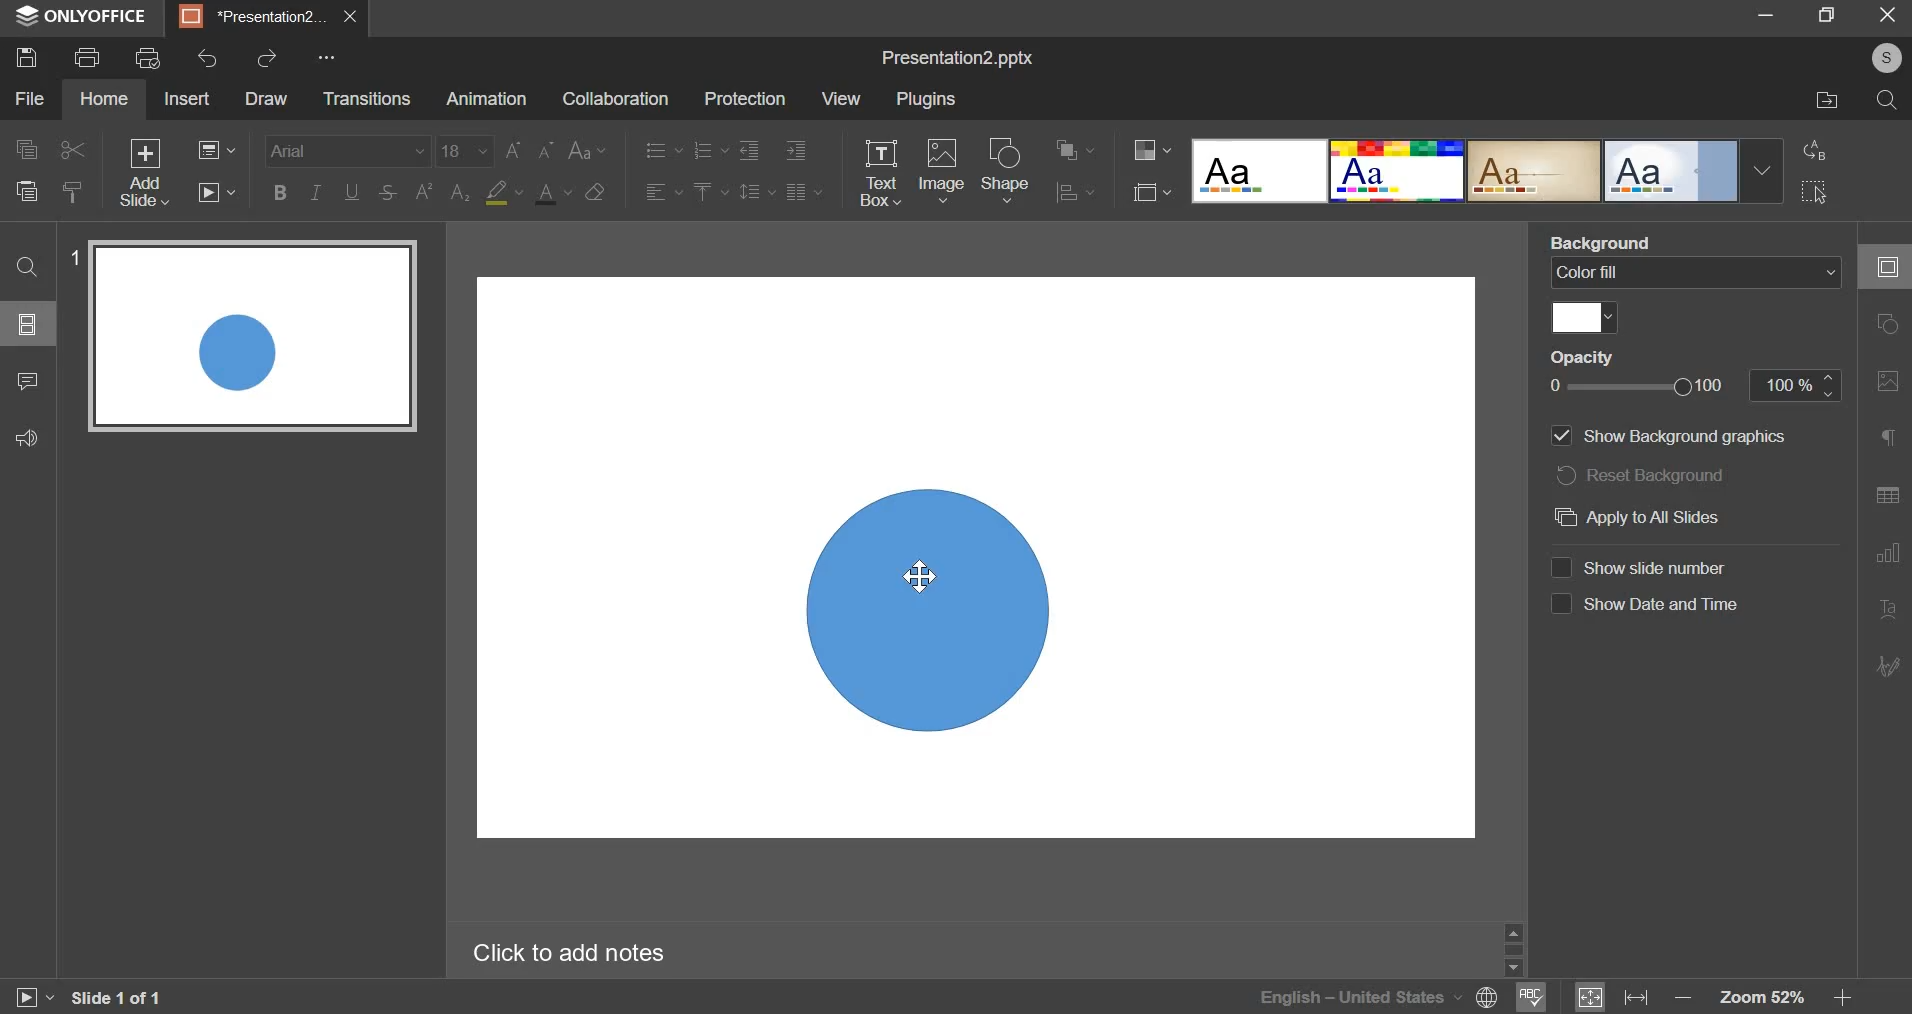  What do you see at coordinates (1825, 98) in the screenshot?
I see `file location` at bounding box center [1825, 98].